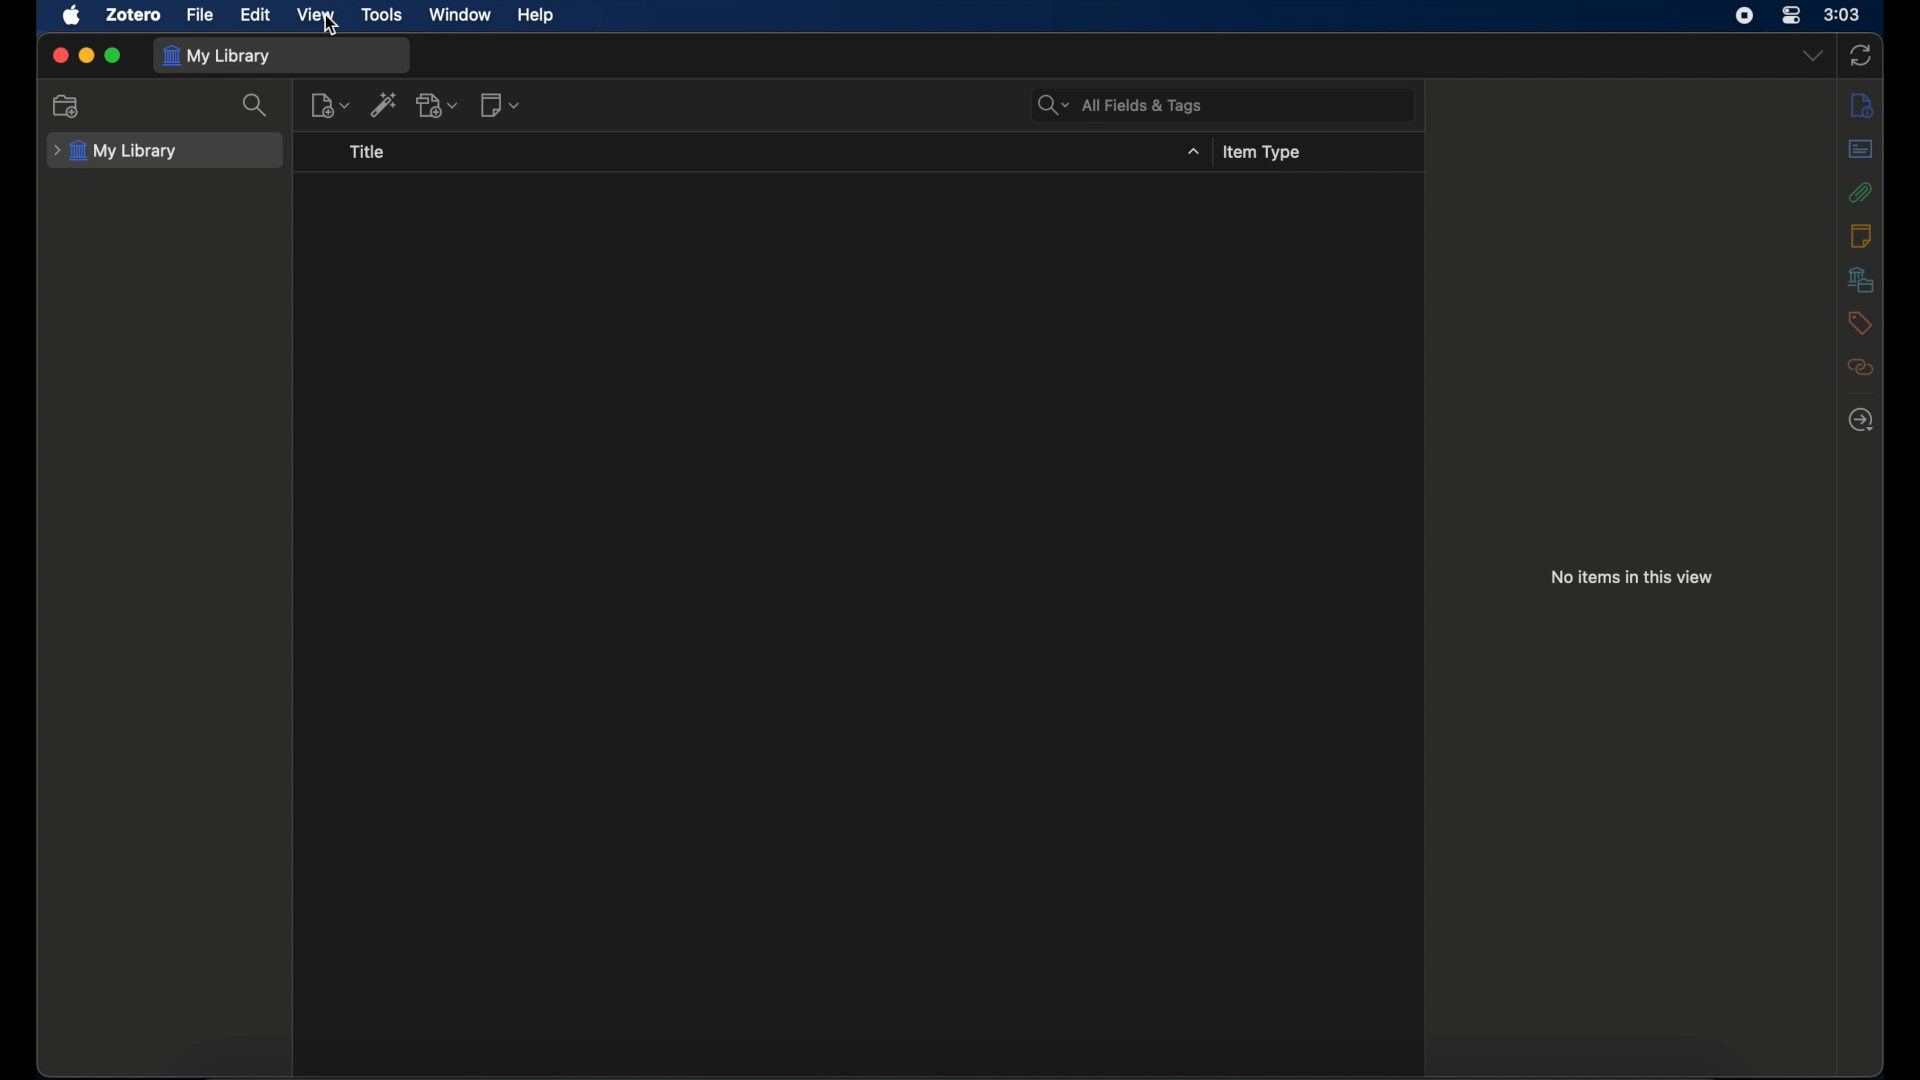  What do you see at coordinates (254, 15) in the screenshot?
I see `edit` at bounding box center [254, 15].